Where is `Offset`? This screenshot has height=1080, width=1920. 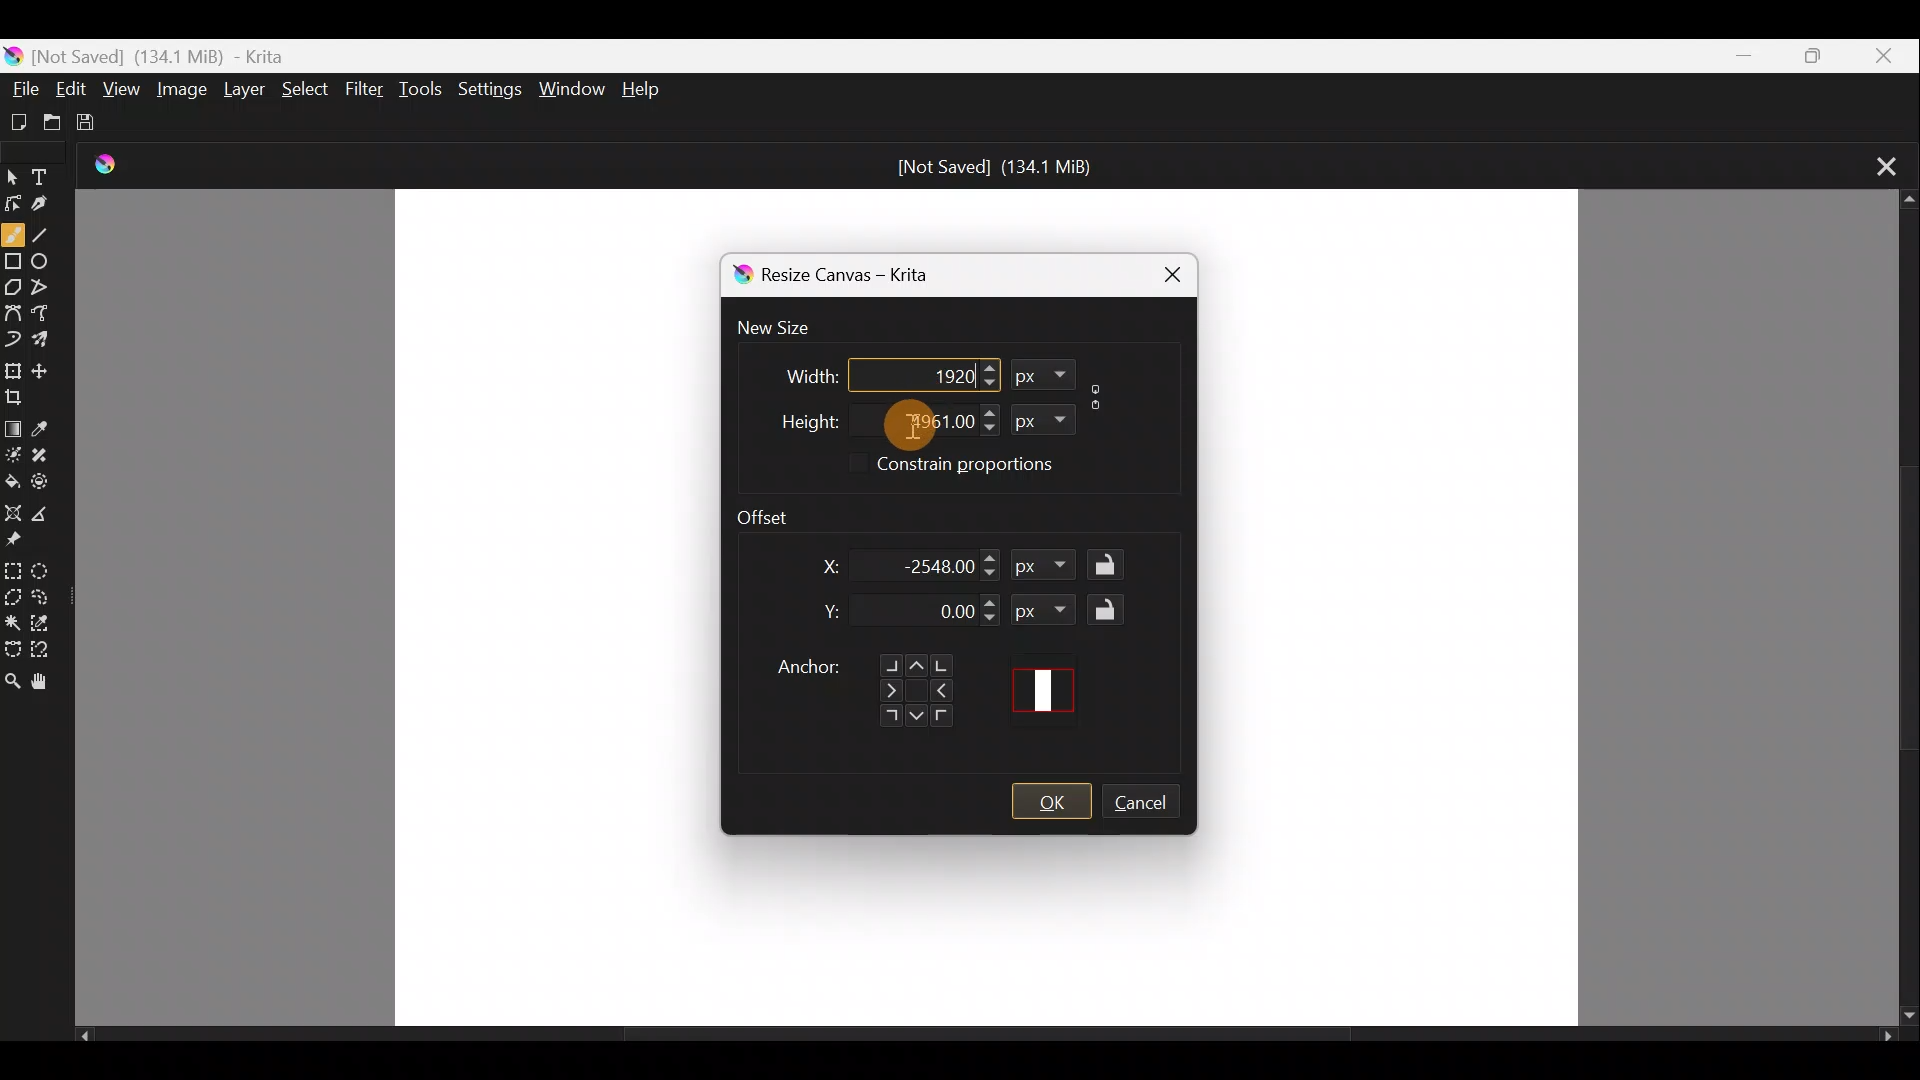 Offset is located at coordinates (775, 511).